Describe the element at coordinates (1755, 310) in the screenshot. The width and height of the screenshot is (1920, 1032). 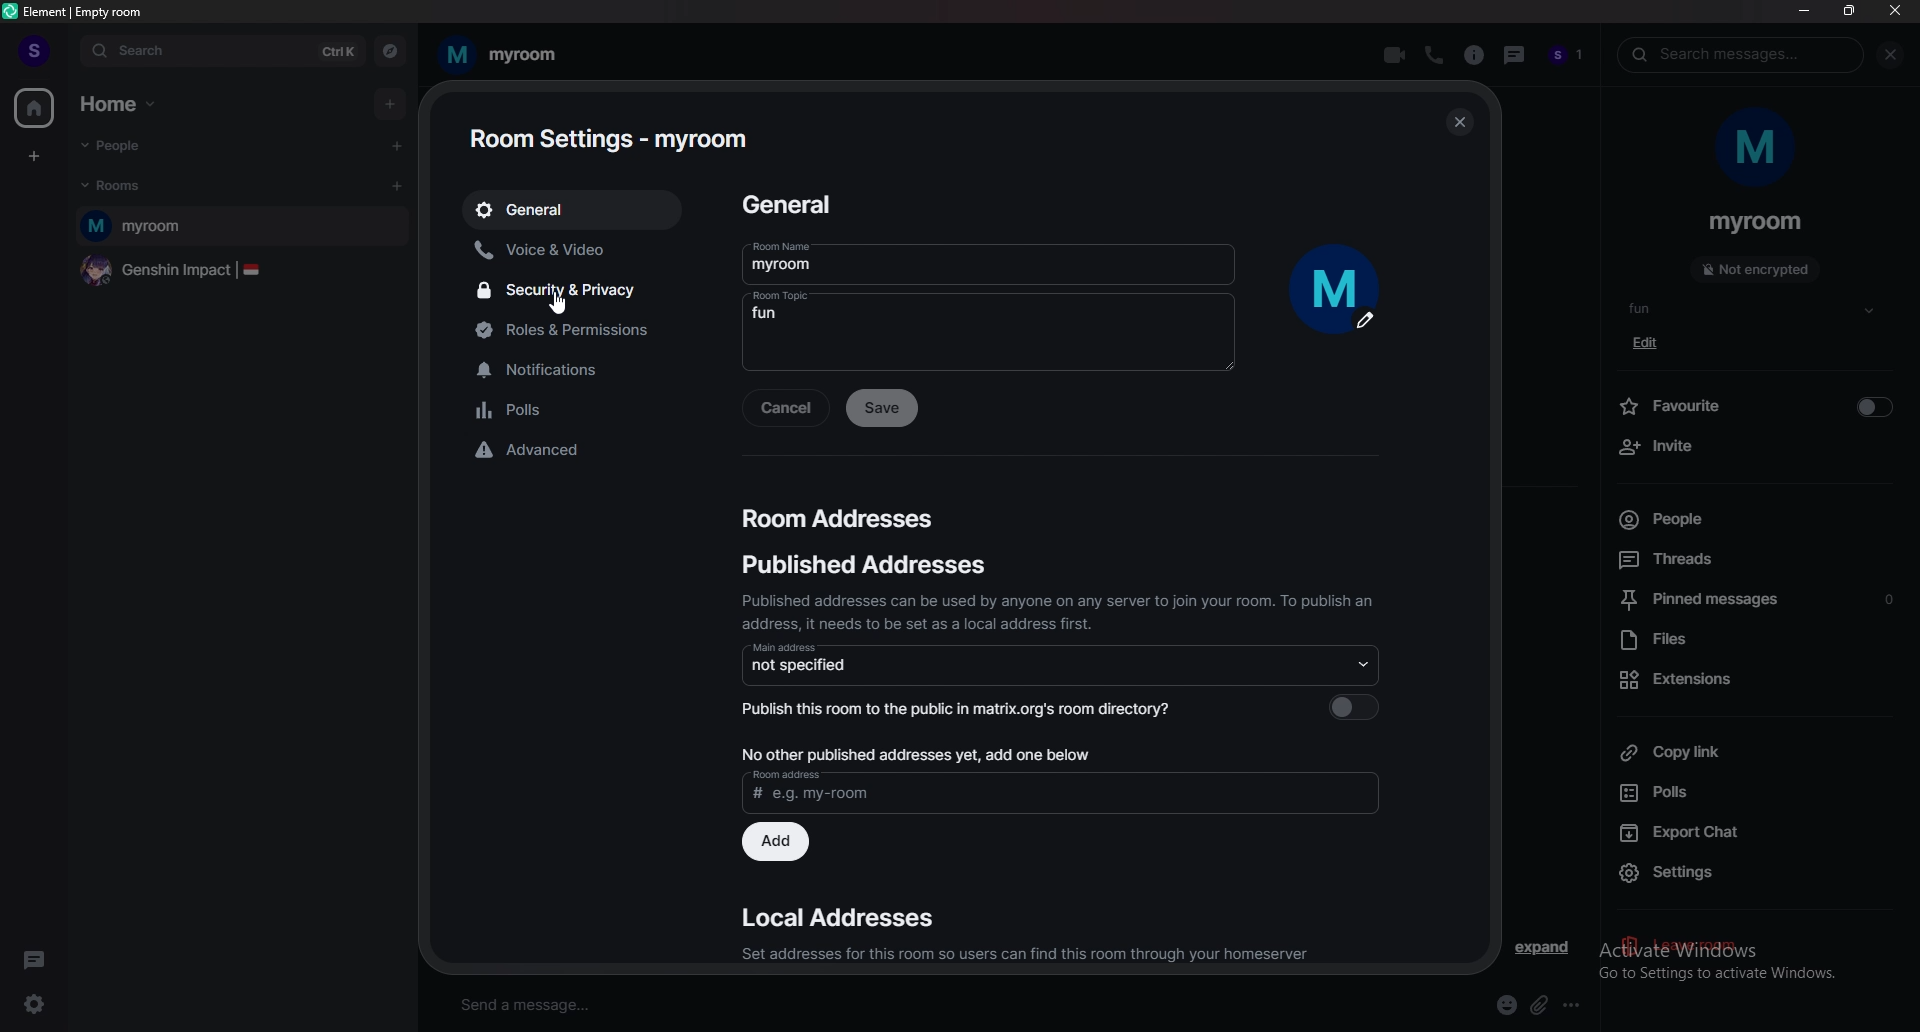
I see `fun` at that location.